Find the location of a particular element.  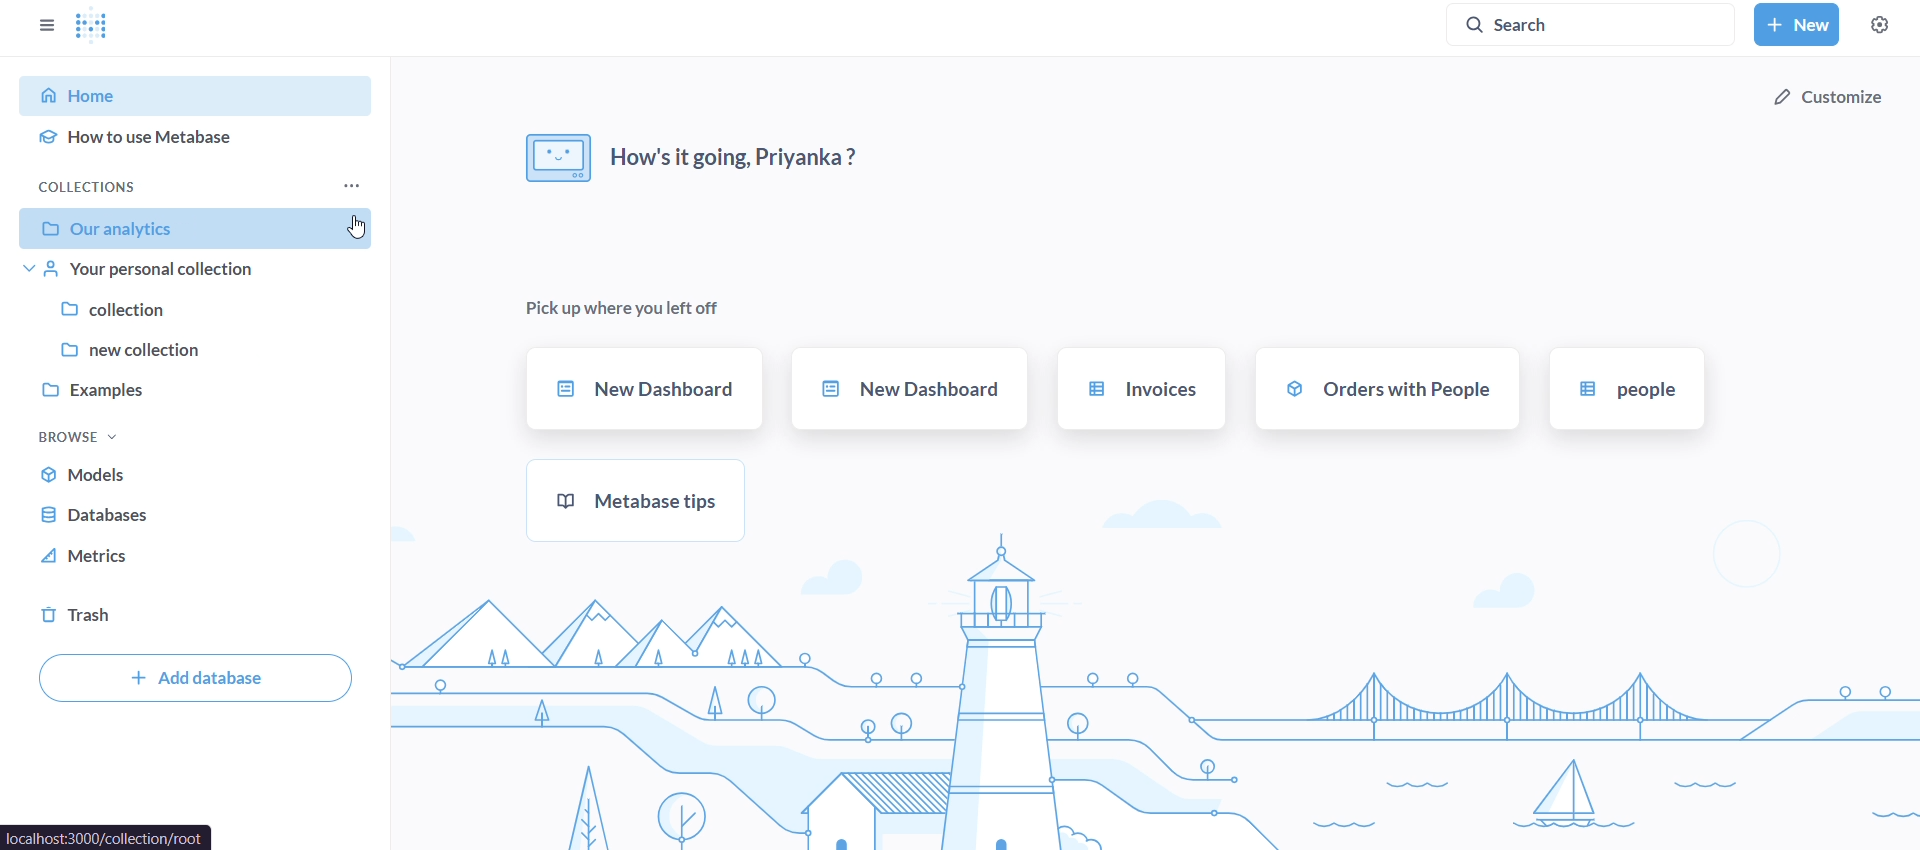

invoice is located at coordinates (1140, 389).